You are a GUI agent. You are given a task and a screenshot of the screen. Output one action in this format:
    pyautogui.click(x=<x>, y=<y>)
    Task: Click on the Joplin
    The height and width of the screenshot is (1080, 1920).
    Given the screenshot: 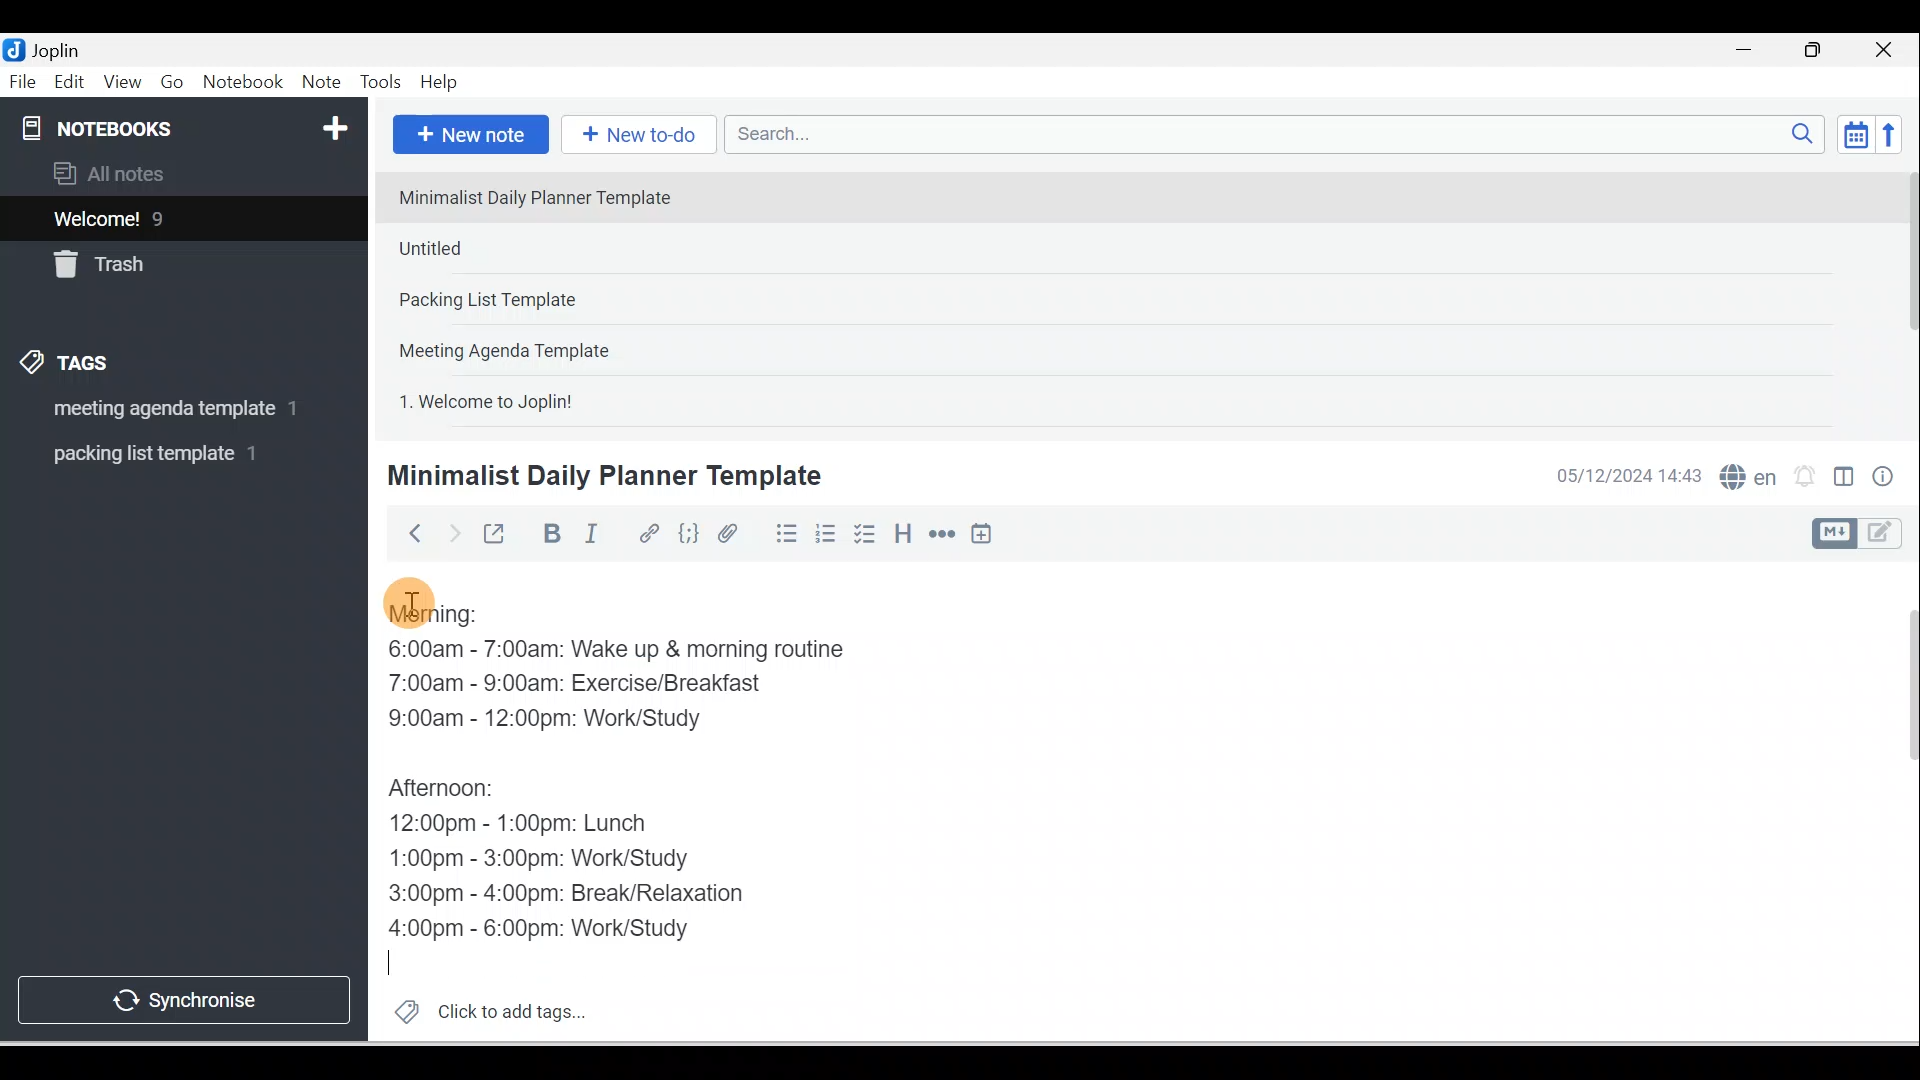 What is the action you would take?
    pyautogui.click(x=61, y=48)
    